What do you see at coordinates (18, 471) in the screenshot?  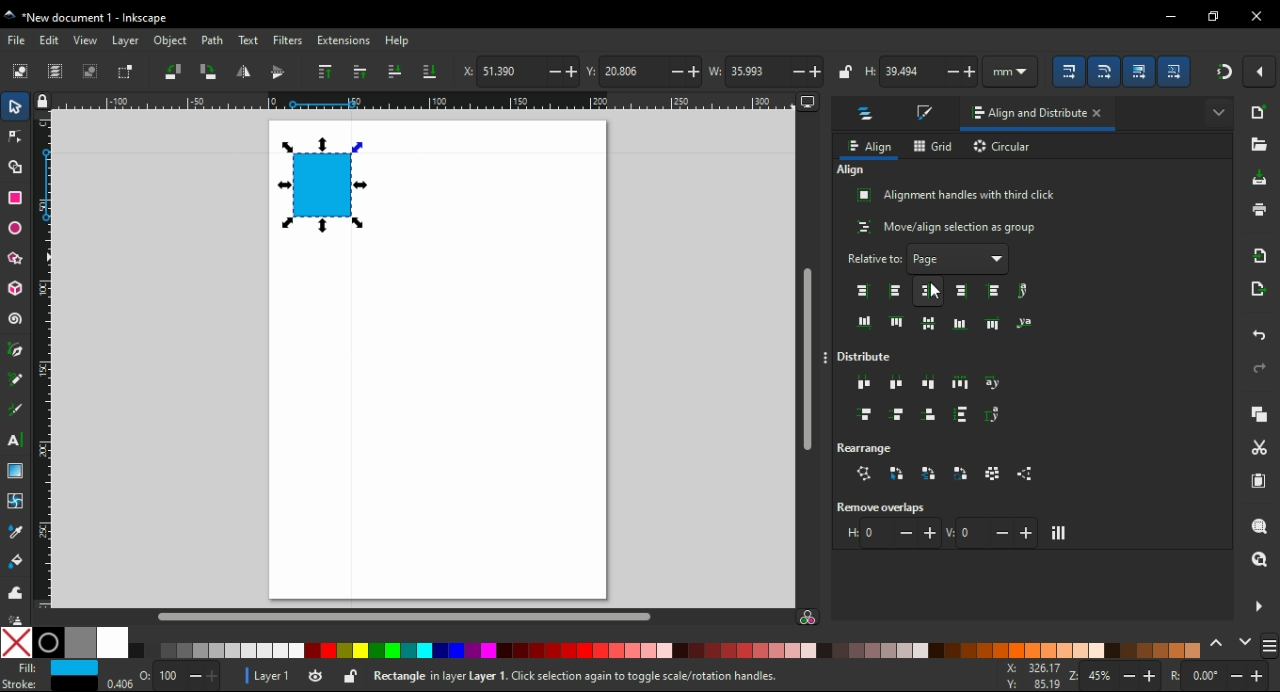 I see `gradient tool` at bounding box center [18, 471].